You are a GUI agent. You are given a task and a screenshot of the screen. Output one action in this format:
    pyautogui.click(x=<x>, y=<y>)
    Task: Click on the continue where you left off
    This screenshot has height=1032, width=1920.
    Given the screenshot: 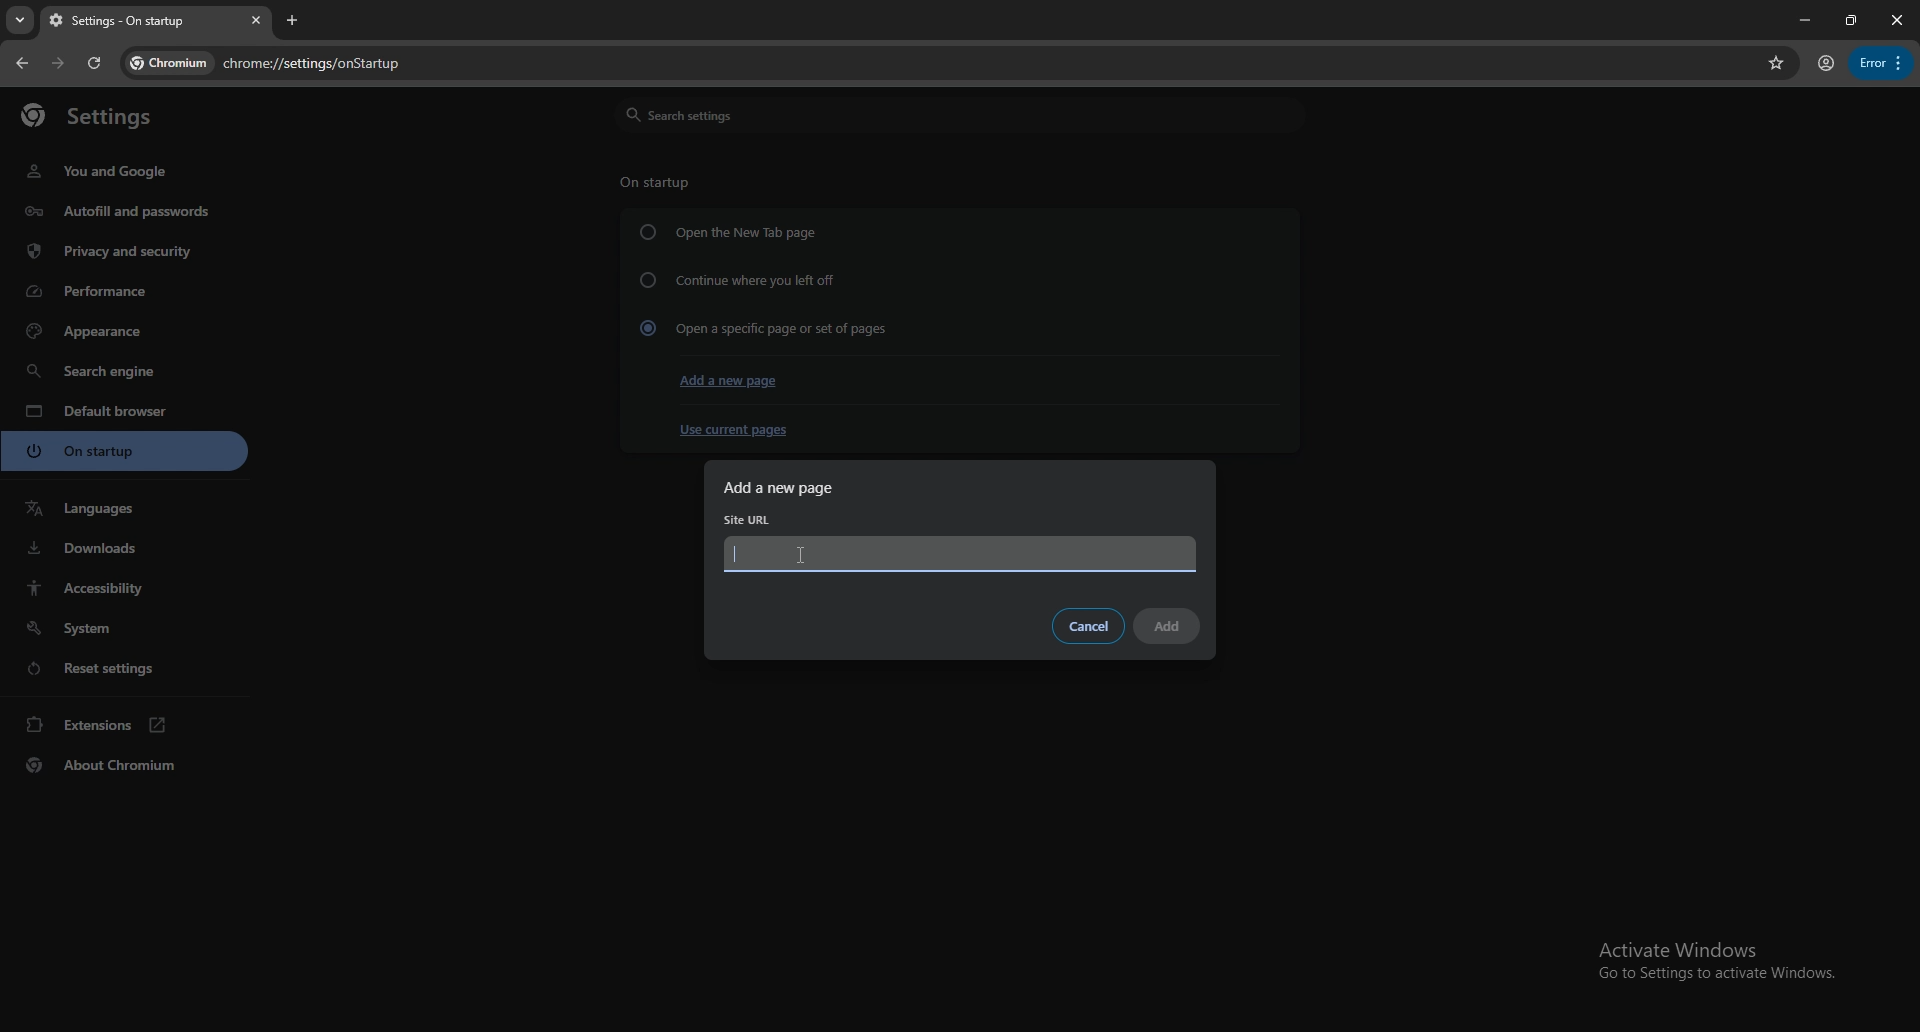 What is the action you would take?
    pyautogui.click(x=740, y=278)
    